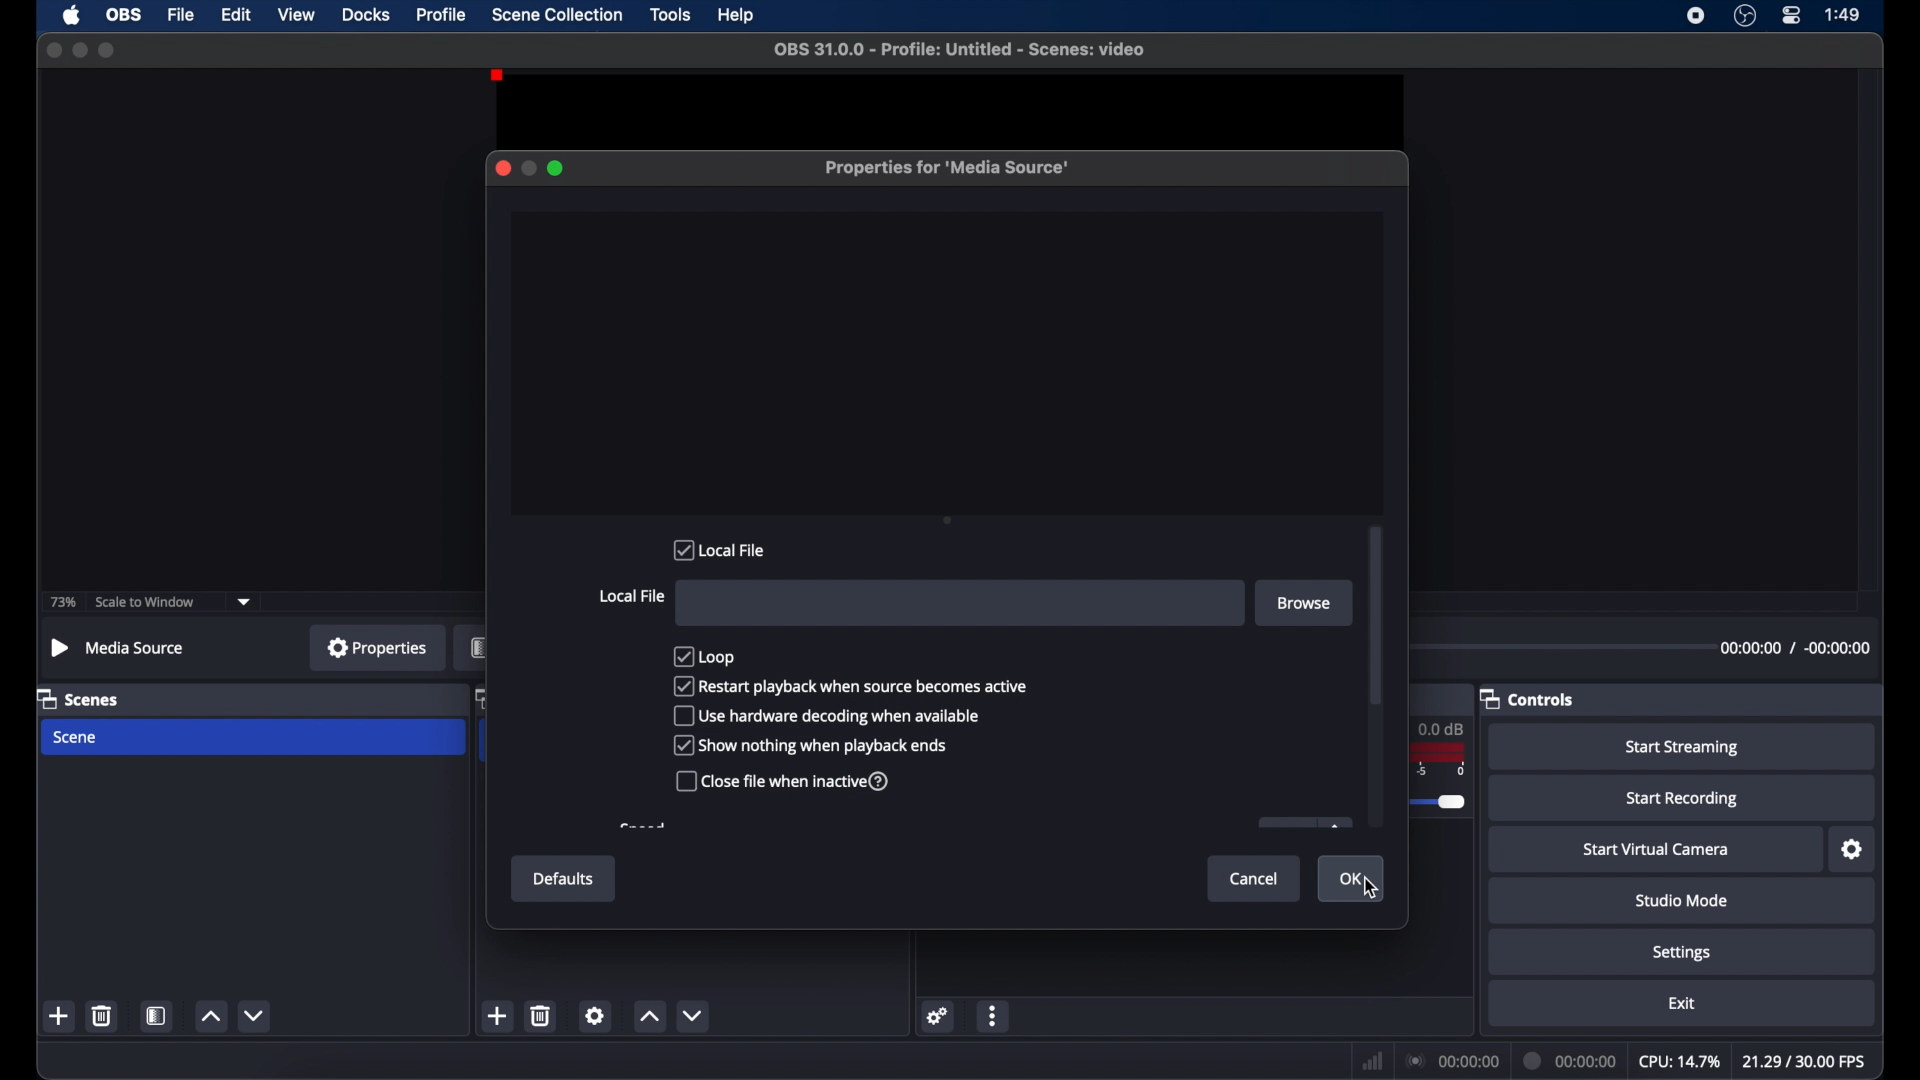  What do you see at coordinates (736, 16) in the screenshot?
I see `help` at bounding box center [736, 16].